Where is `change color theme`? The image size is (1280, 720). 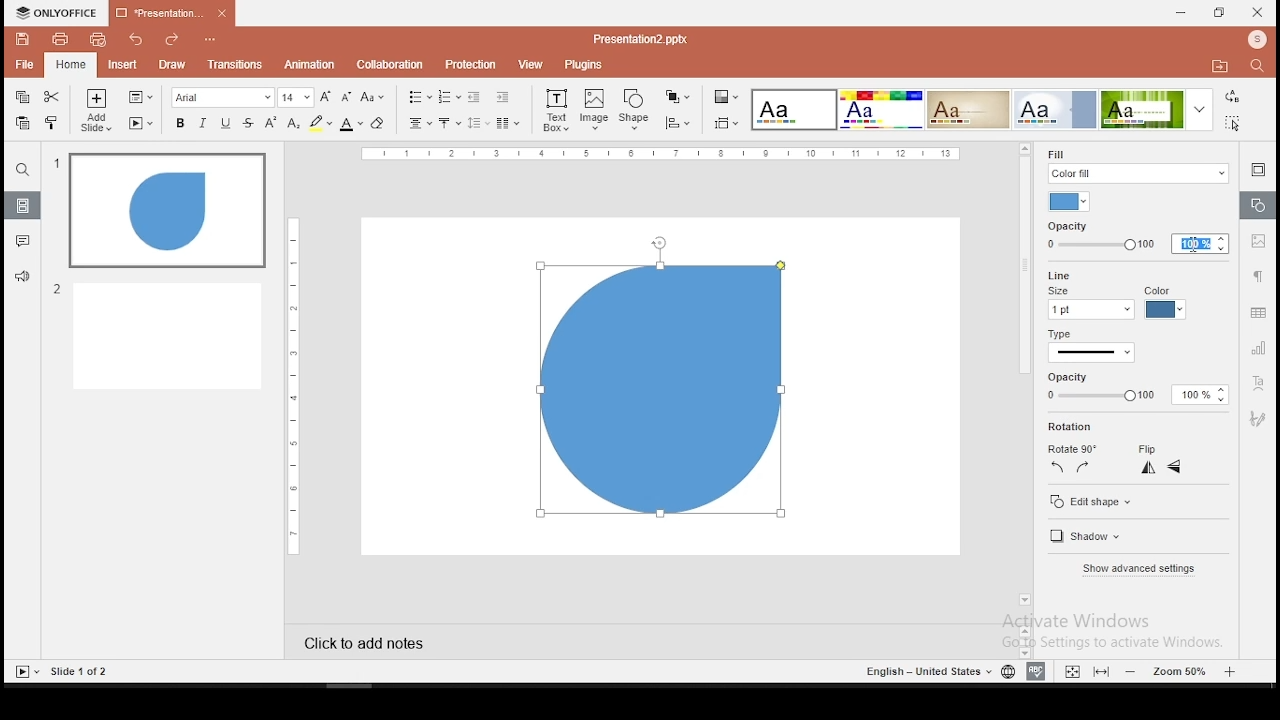 change color theme is located at coordinates (725, 98).